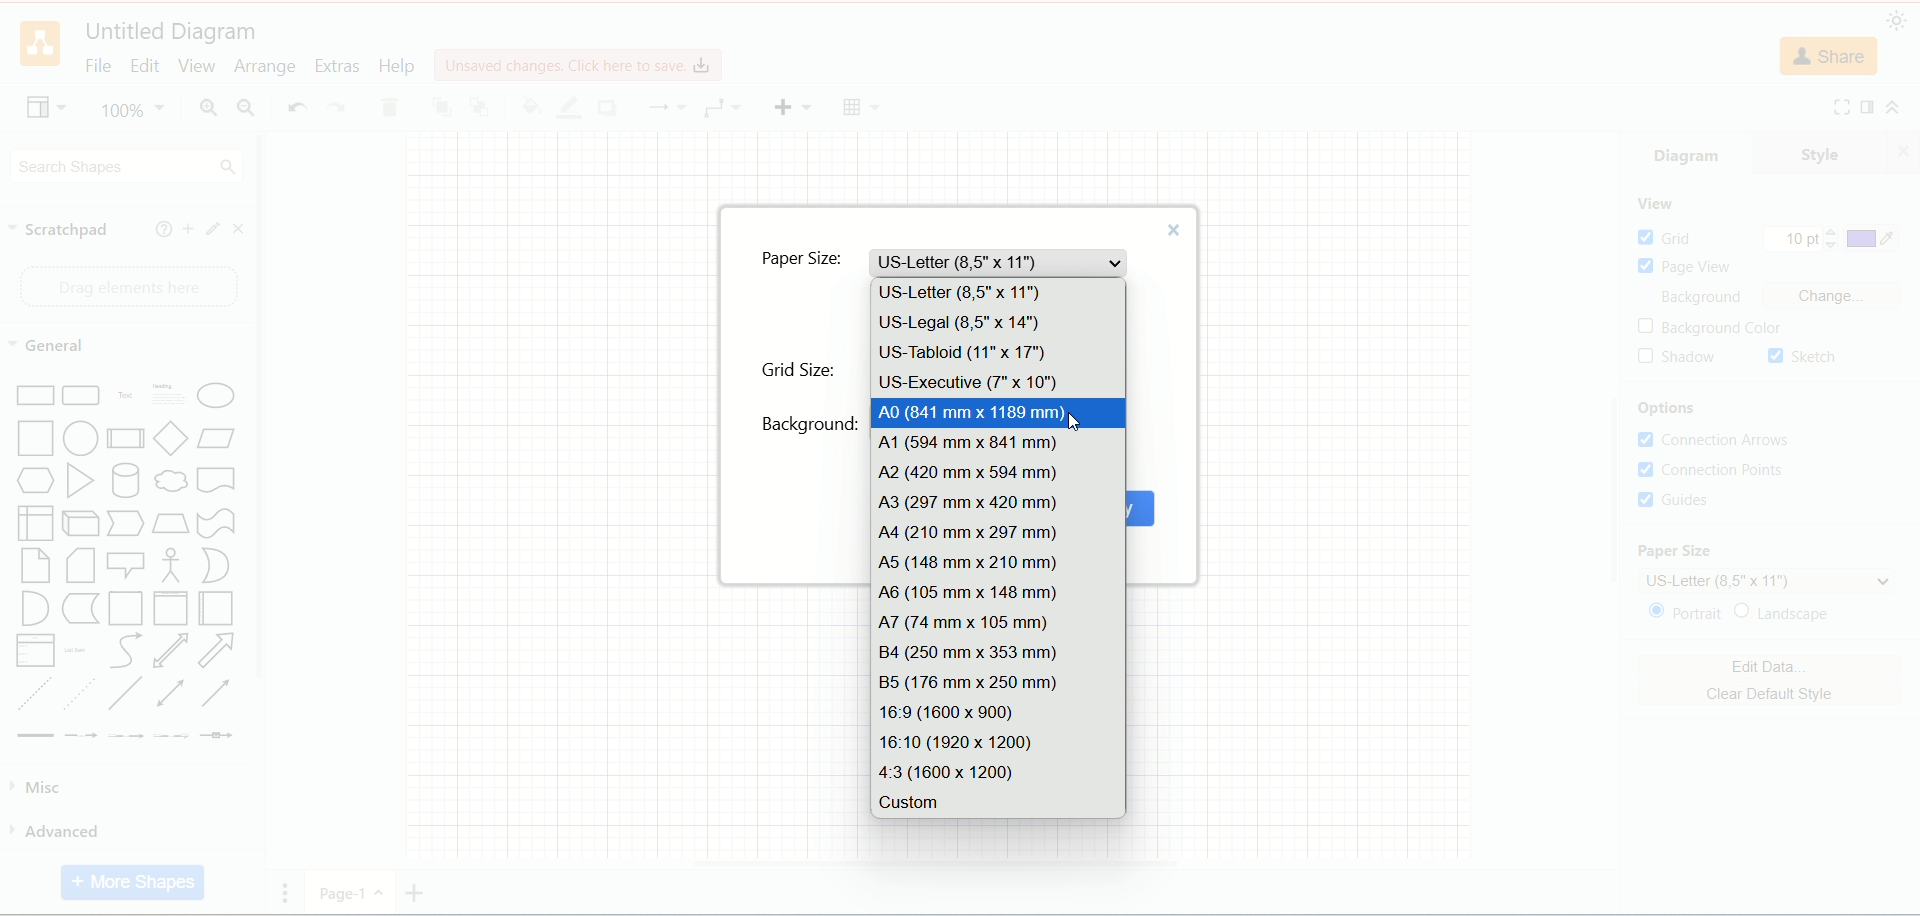  Describe the element at coordinates (170, 524) in the screenshot. I see `Trapezoid` at that location.